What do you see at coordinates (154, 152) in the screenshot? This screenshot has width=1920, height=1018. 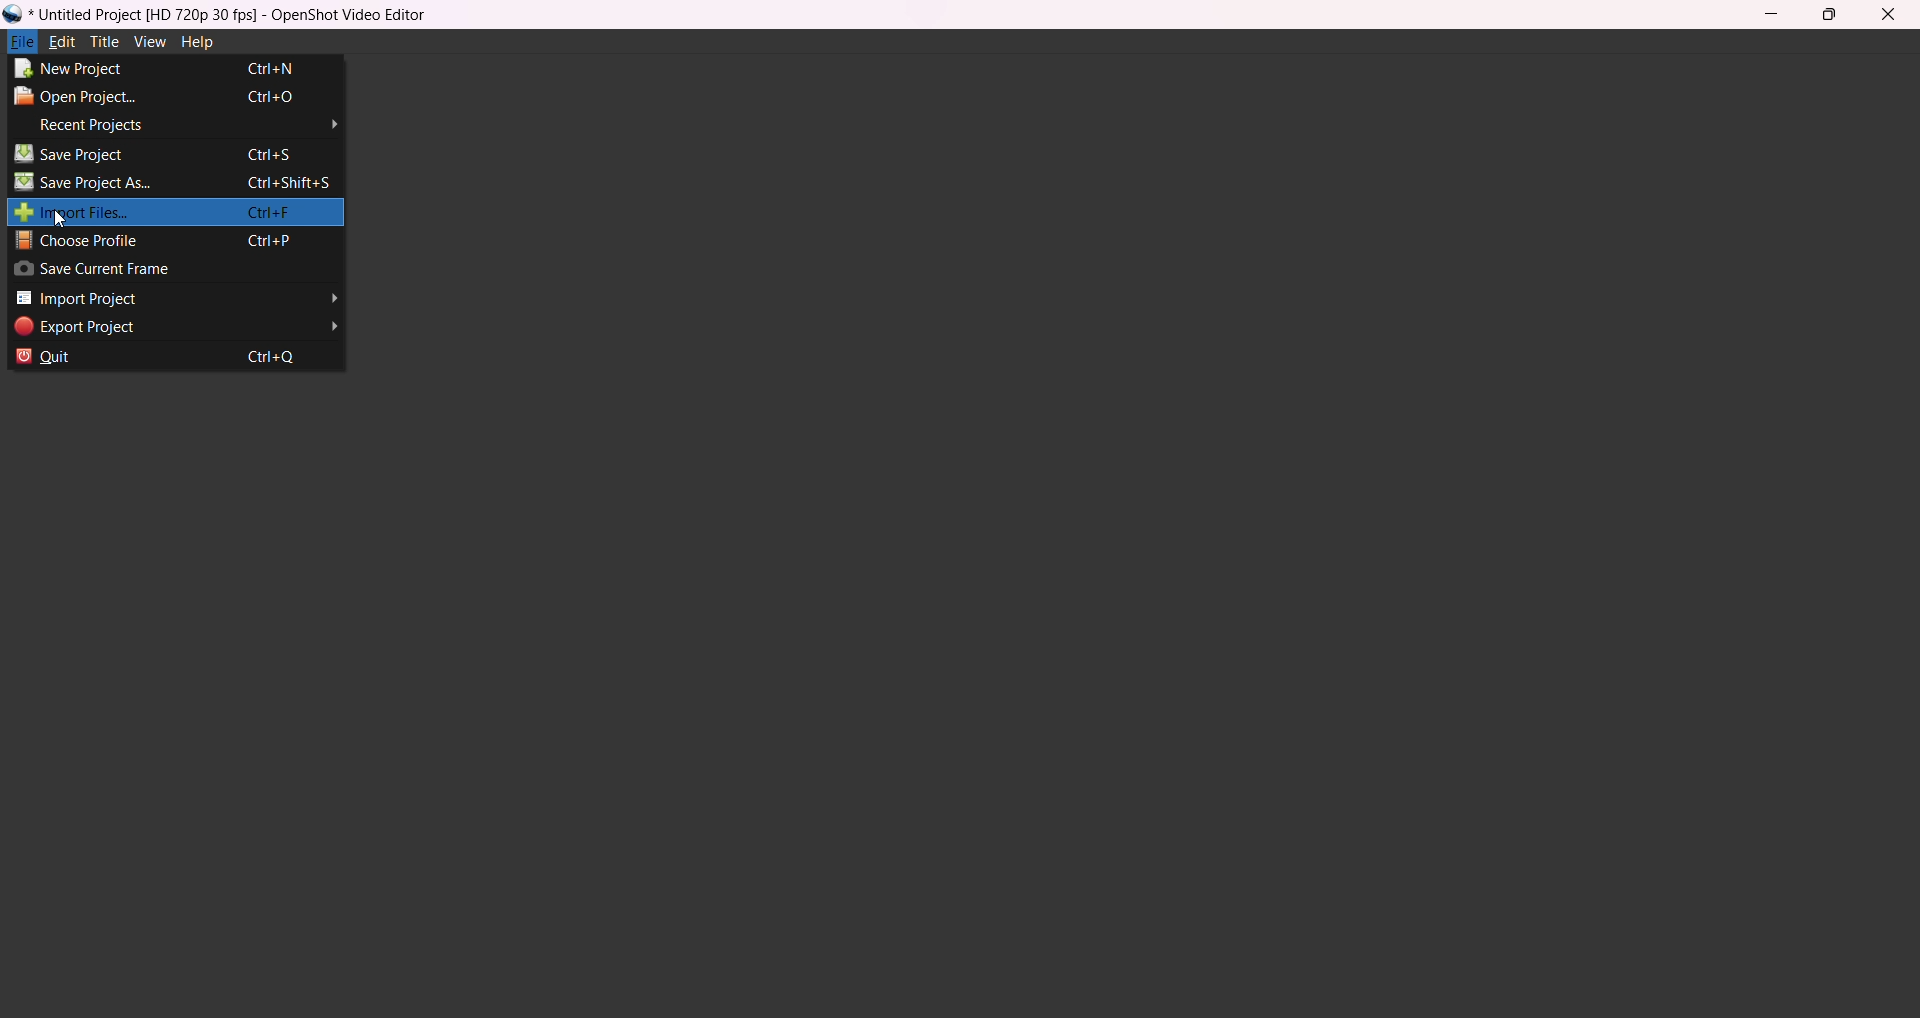 I see `save project` at bounding box center [154, 152].